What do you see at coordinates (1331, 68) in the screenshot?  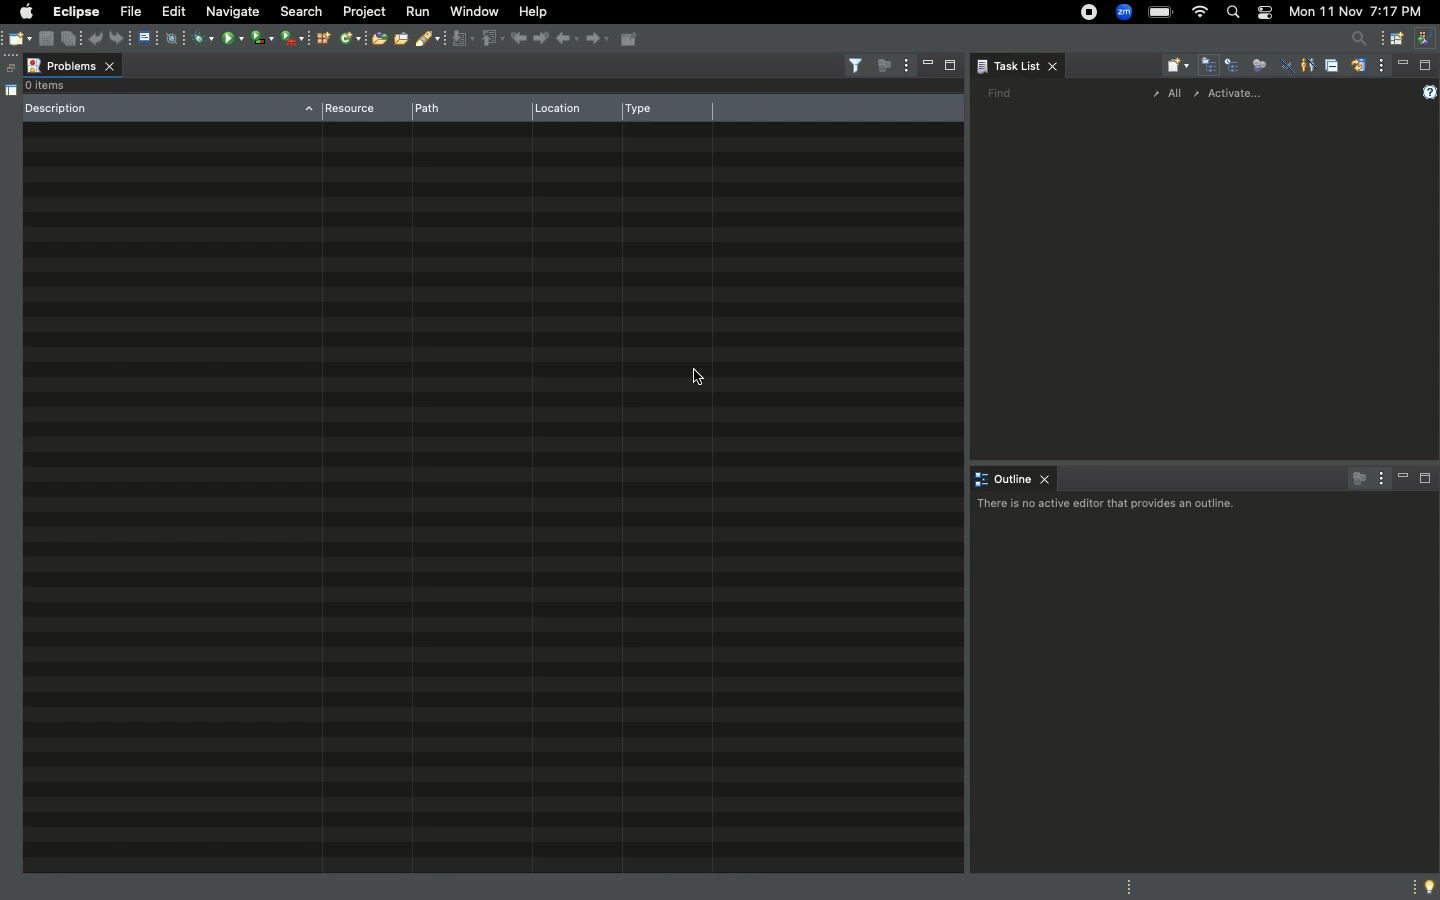 I see `Collapse all` at bounding box center [1331, 68].